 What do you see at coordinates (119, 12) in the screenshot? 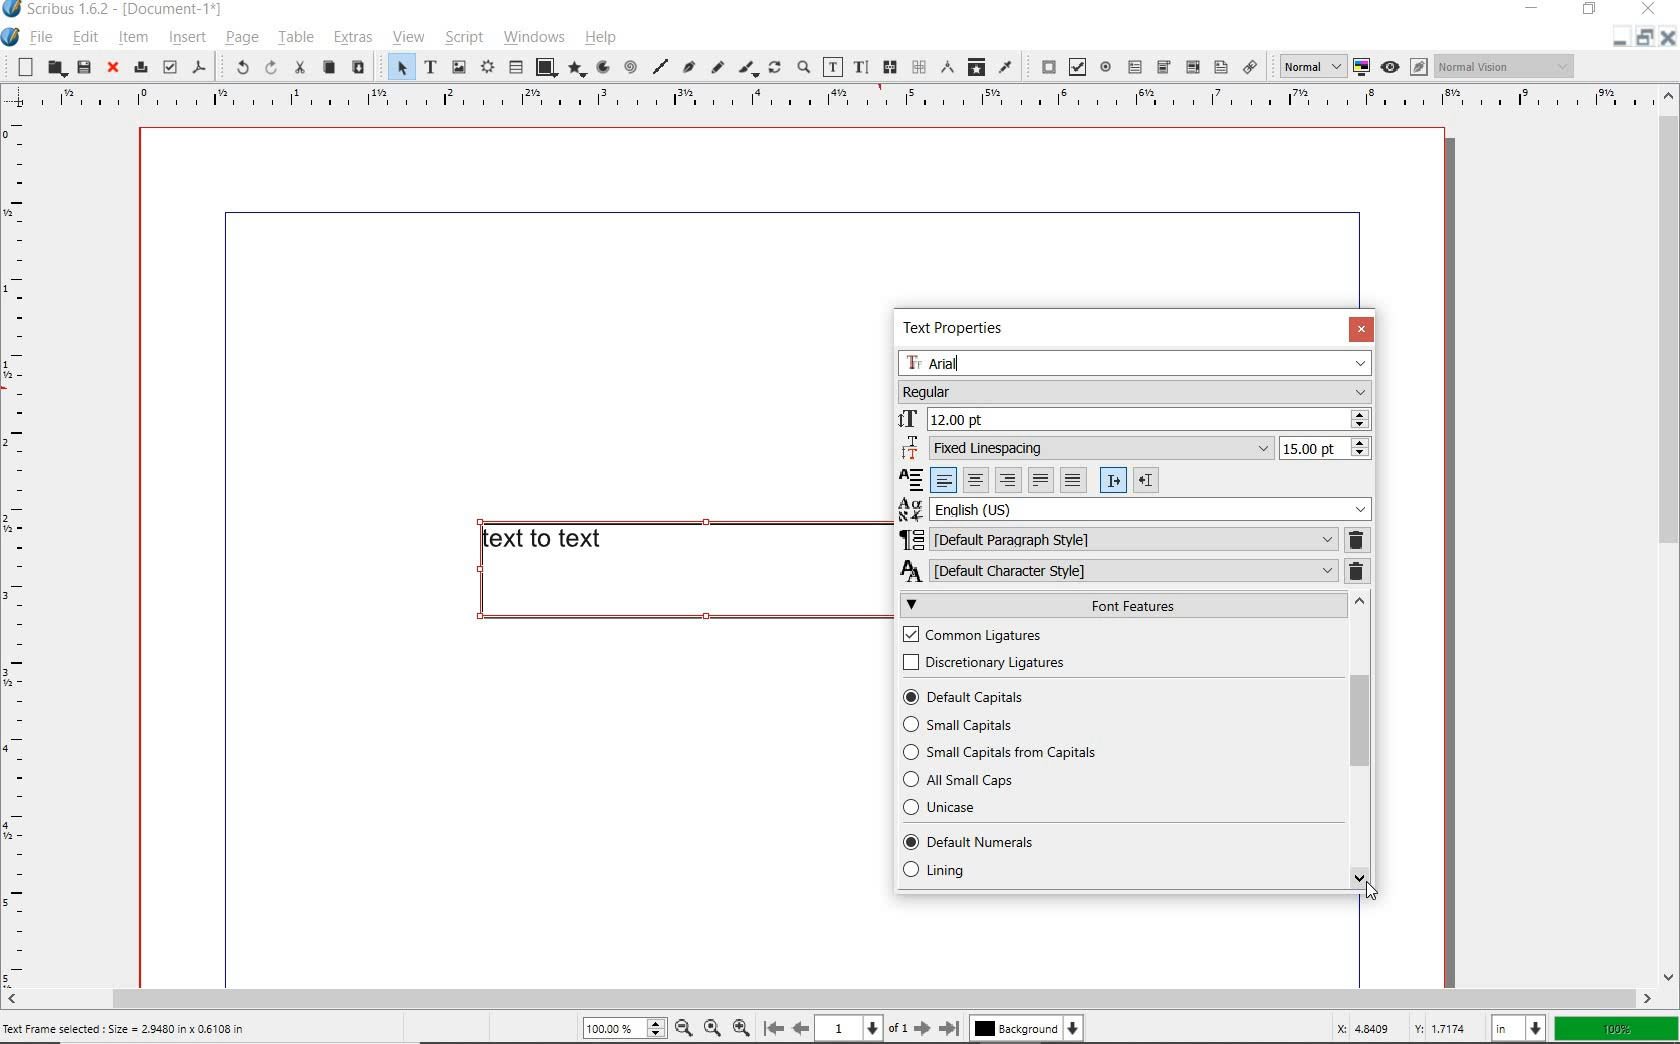
I see `Scribus 1.6.2 - [Document-1*]` at bounding box center [119, 12].